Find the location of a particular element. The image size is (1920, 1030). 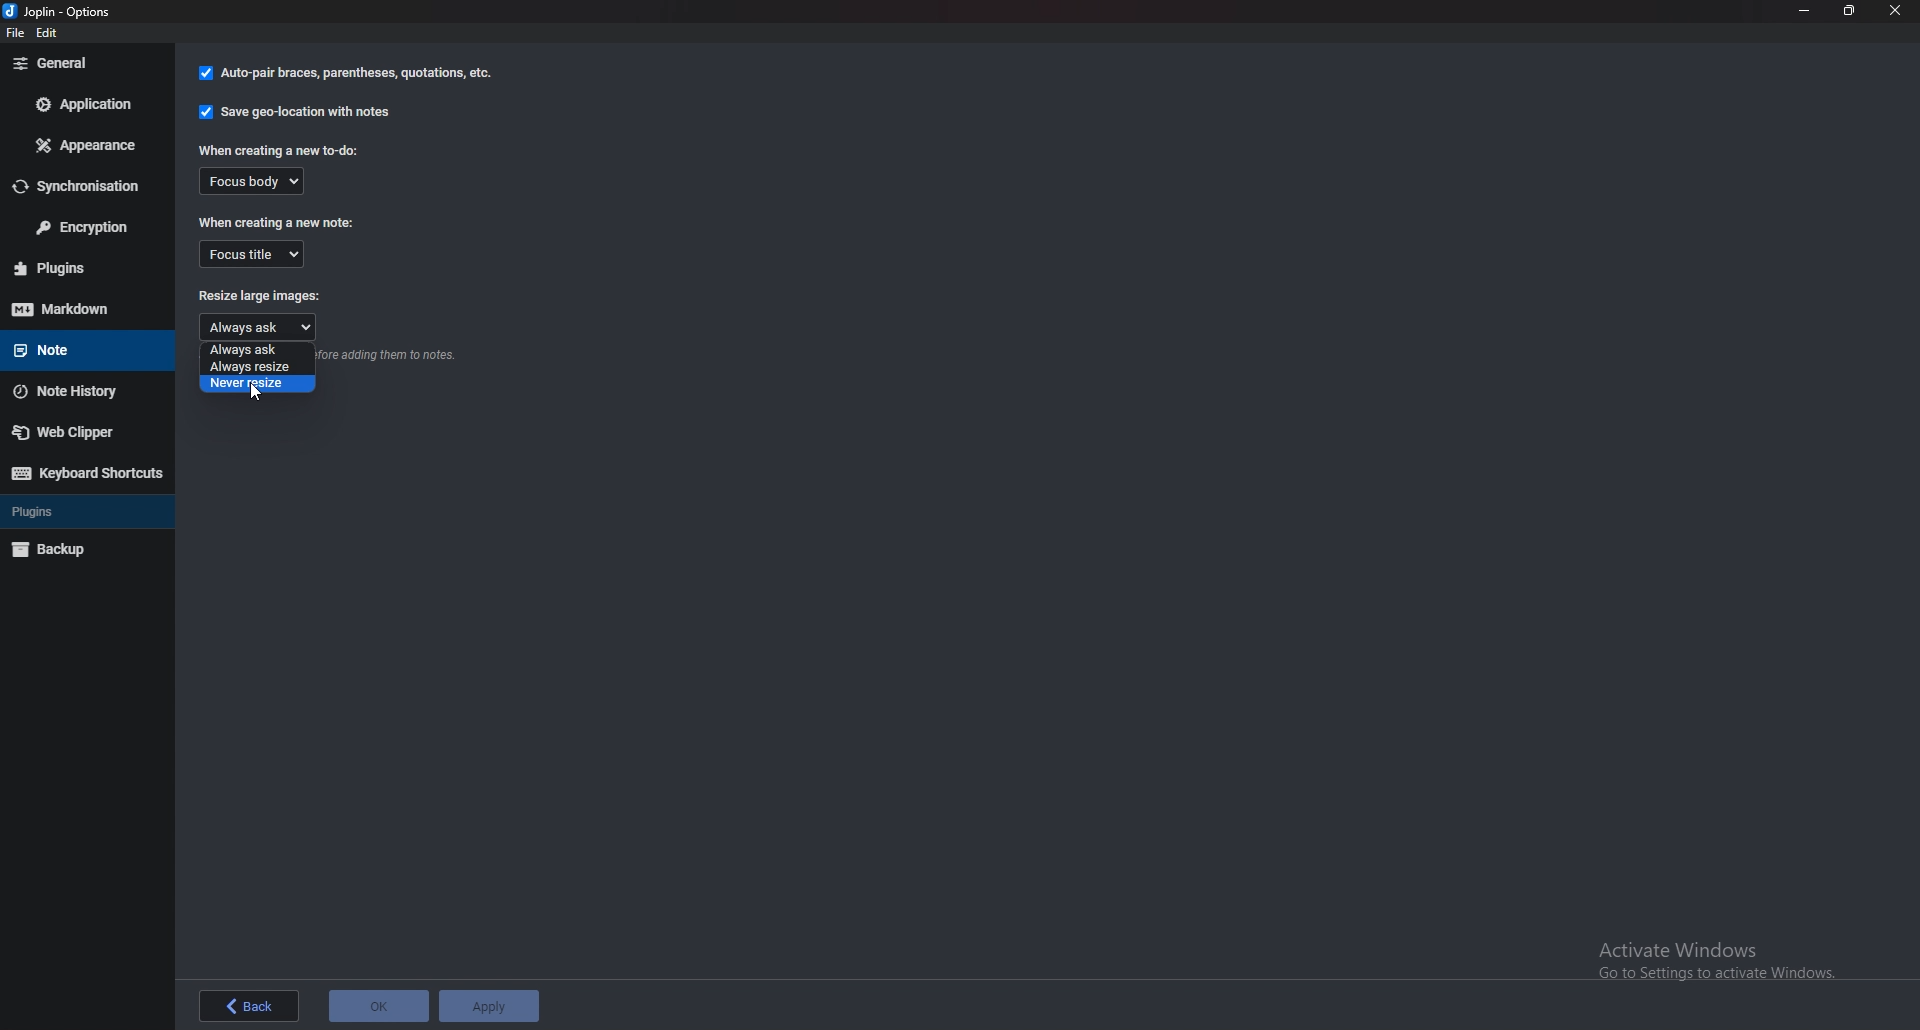

Mark down is located at coordinates (85, 308).